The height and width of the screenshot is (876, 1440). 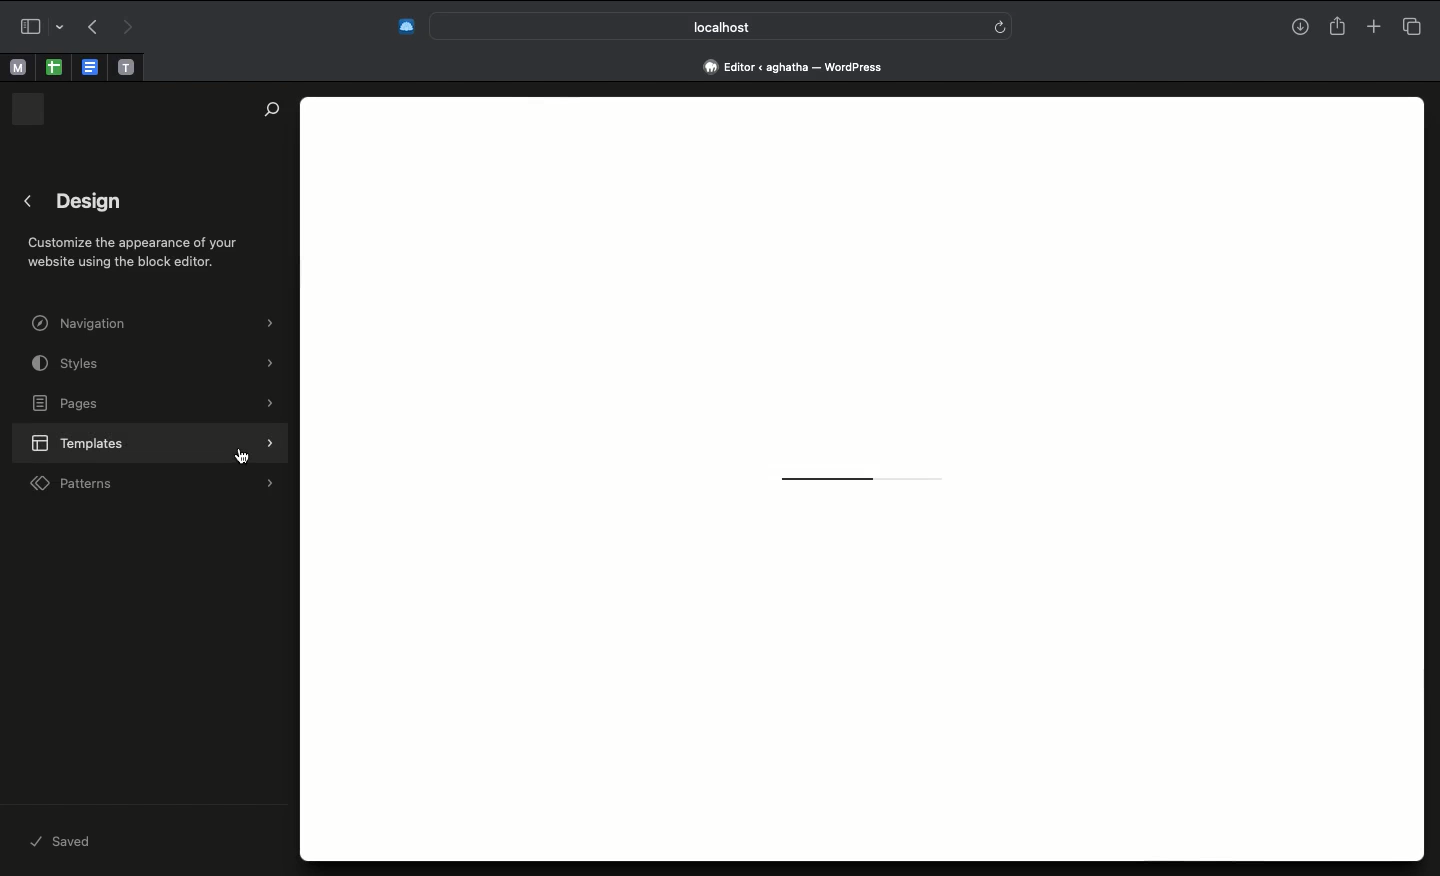 I want to click on Loading, so click(x=860, y=482).